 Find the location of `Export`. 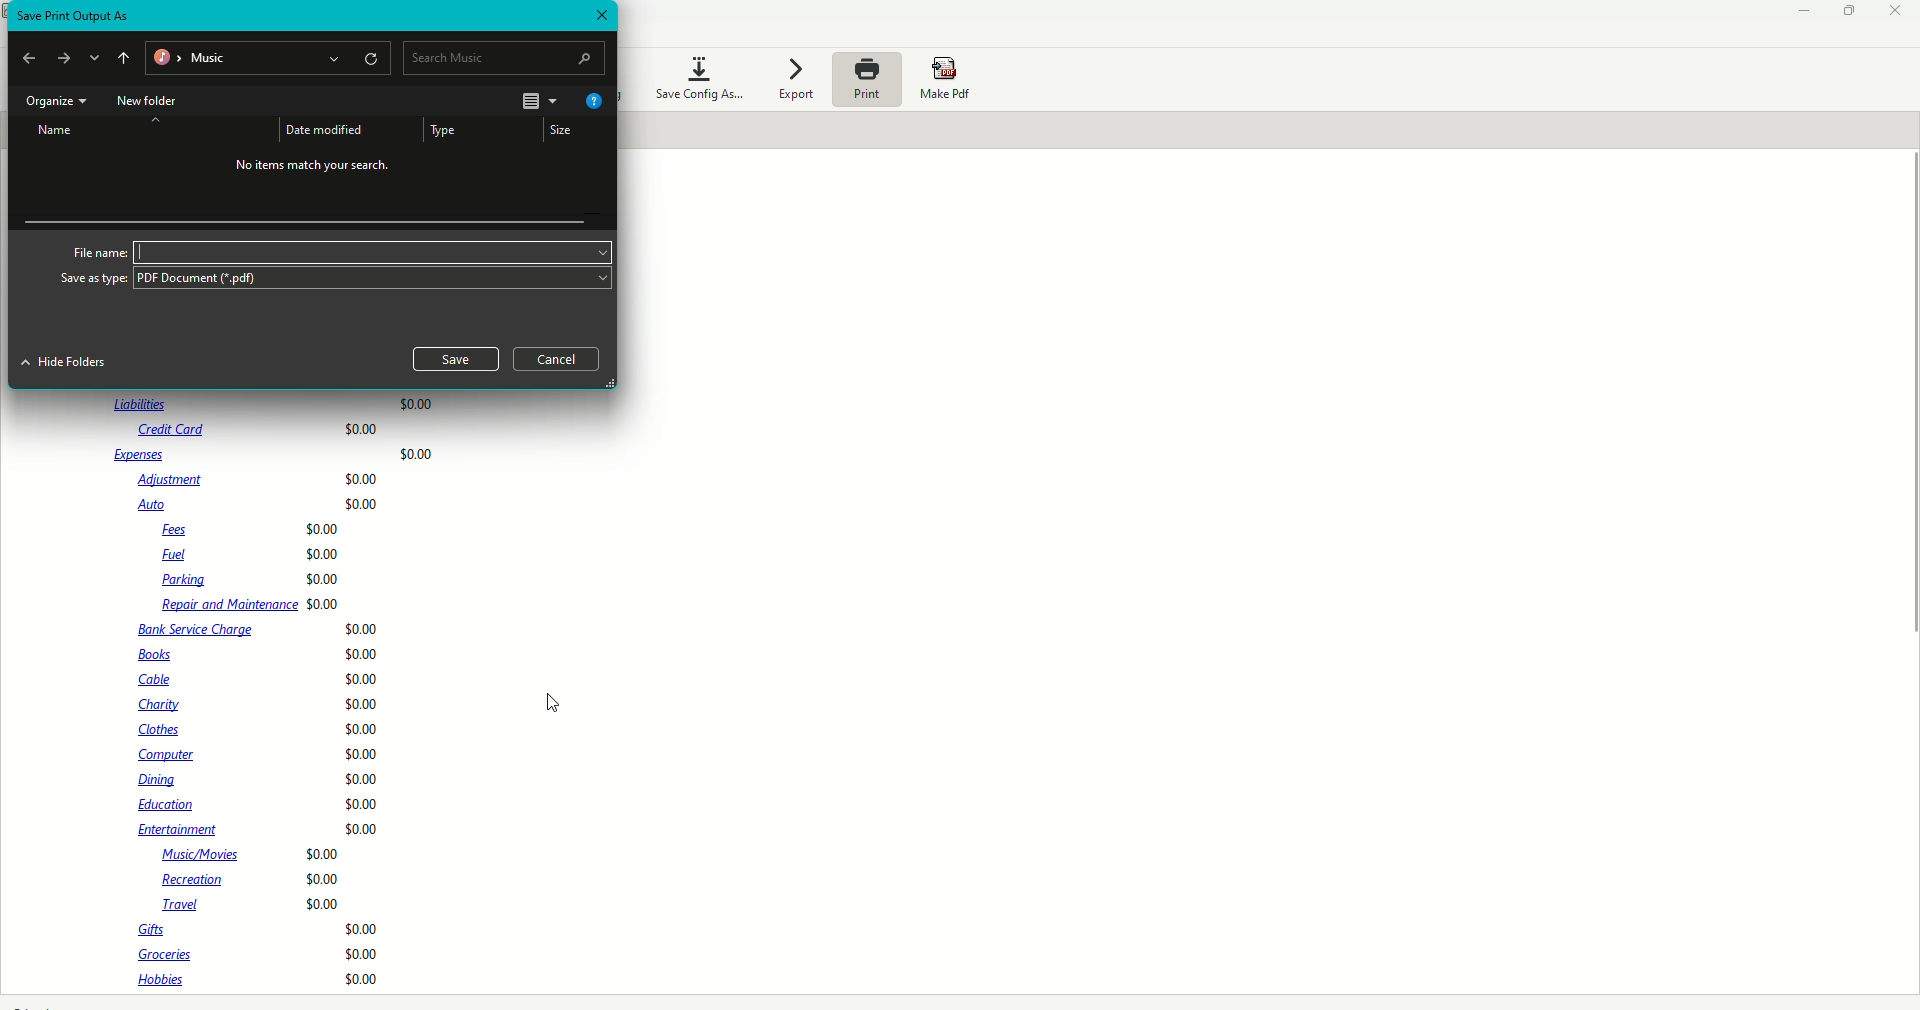

Export is located at coordinates (793, 81).